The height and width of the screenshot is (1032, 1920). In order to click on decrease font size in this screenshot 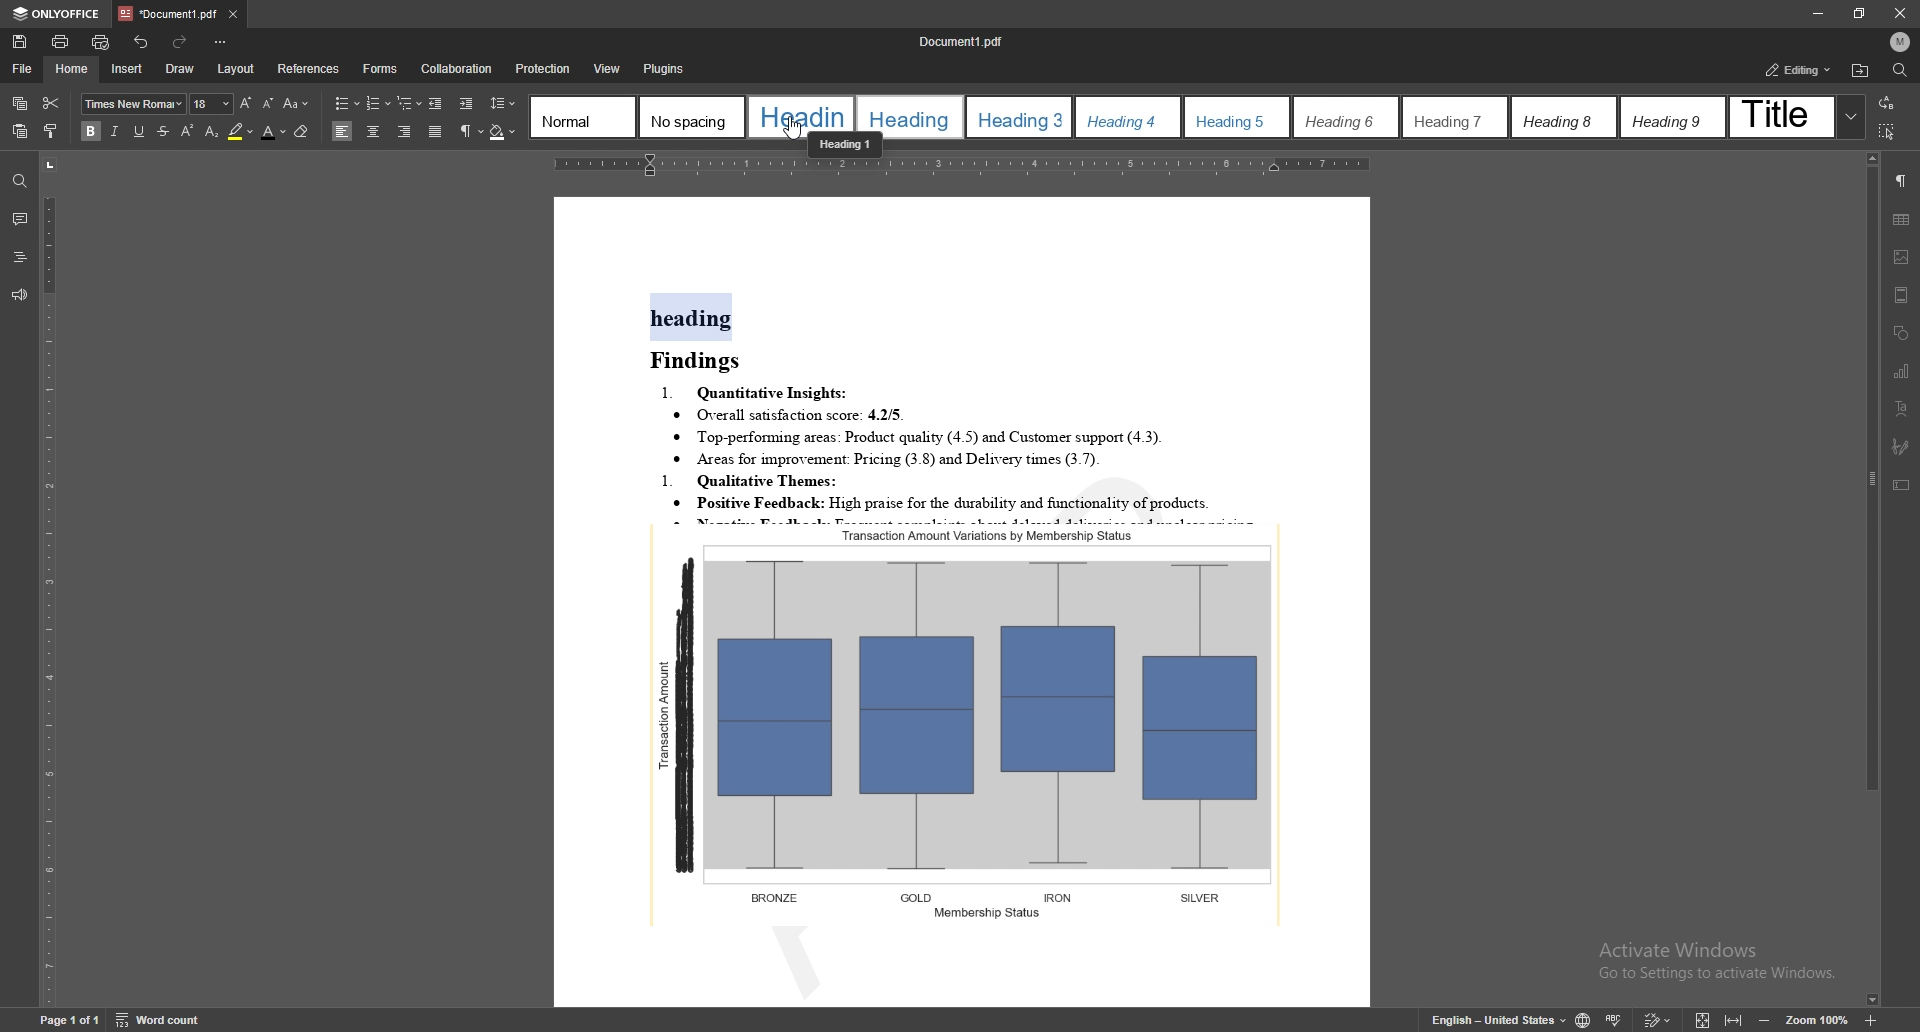, I will do `click(267, 103)`.